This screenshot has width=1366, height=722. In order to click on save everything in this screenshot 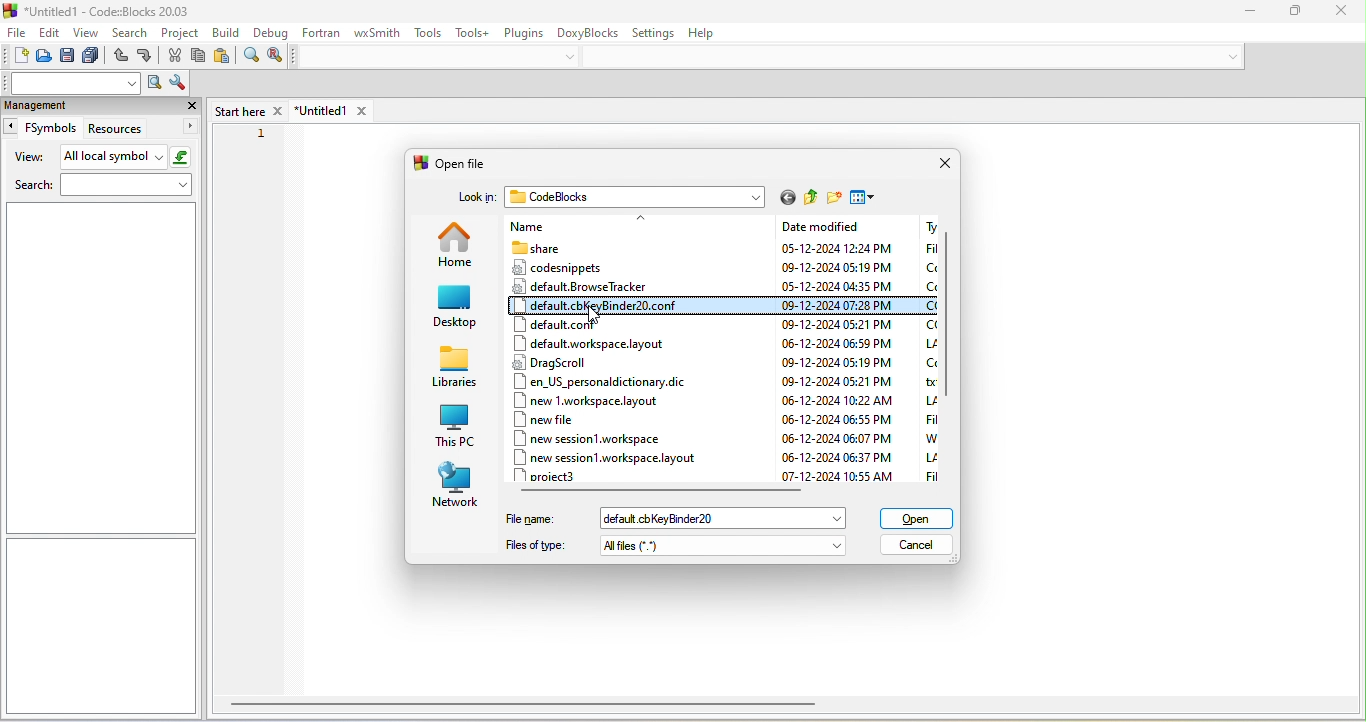, I will do `click(94, 56)`.